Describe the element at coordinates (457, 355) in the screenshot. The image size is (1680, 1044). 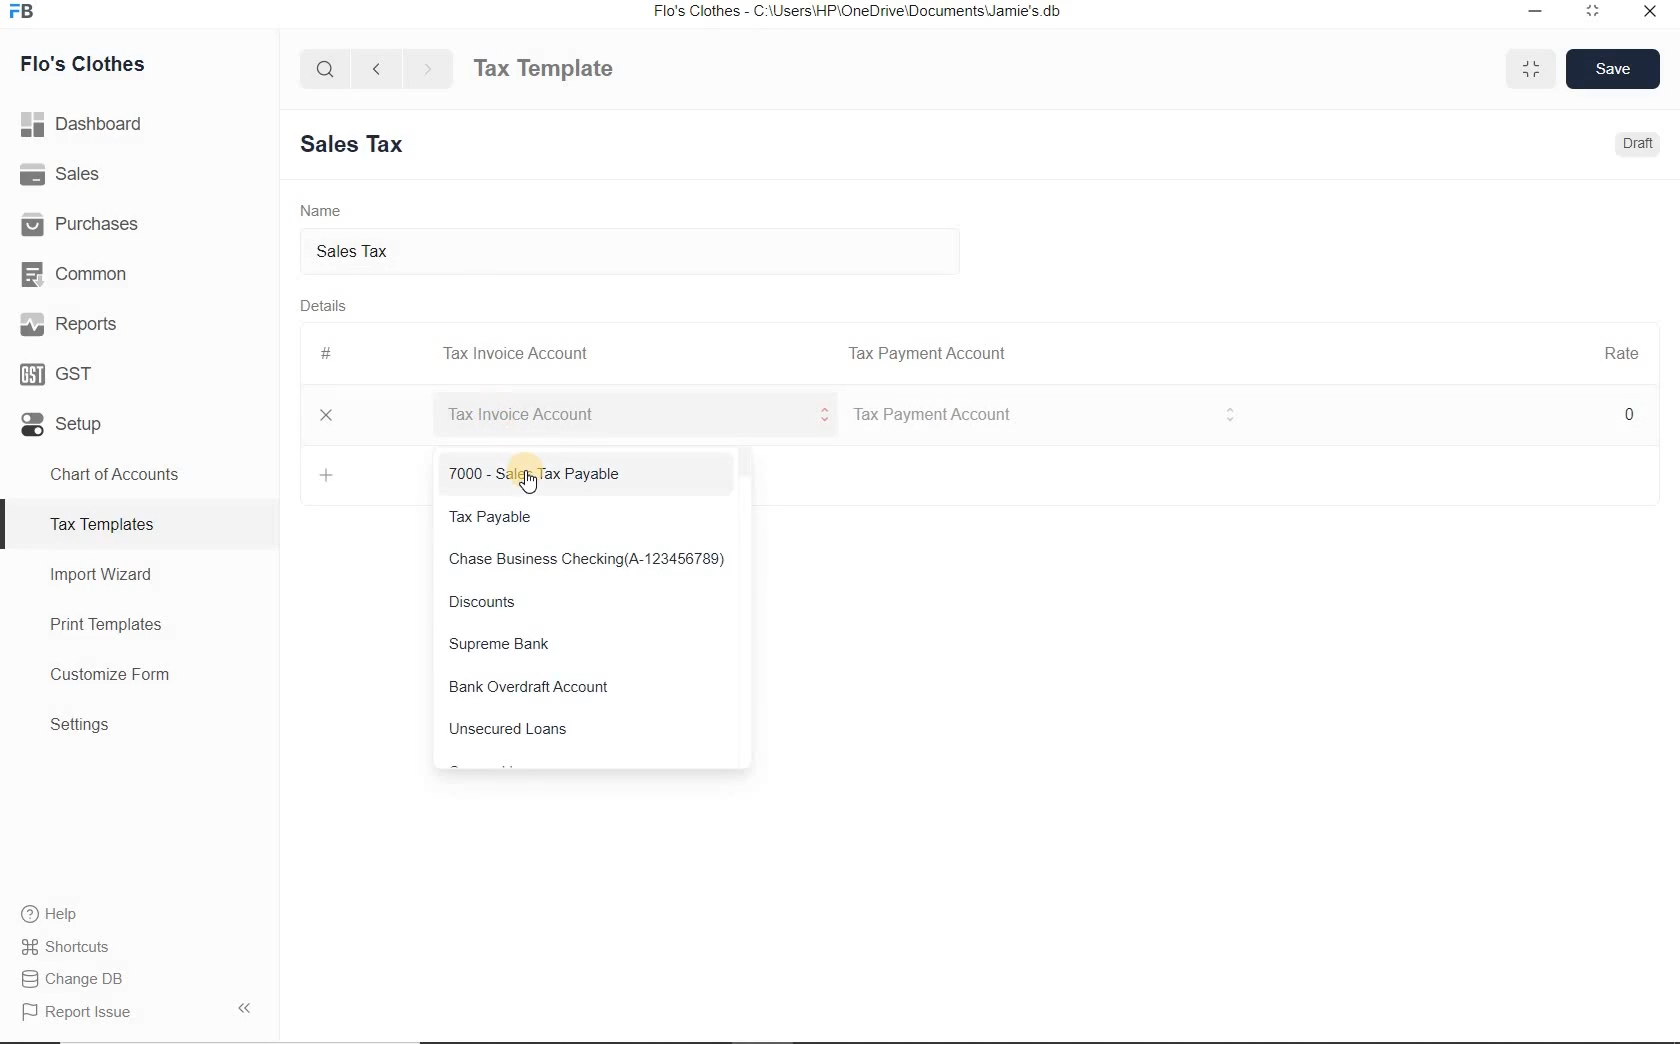
I see `# Tax Invoice Account` at that location.